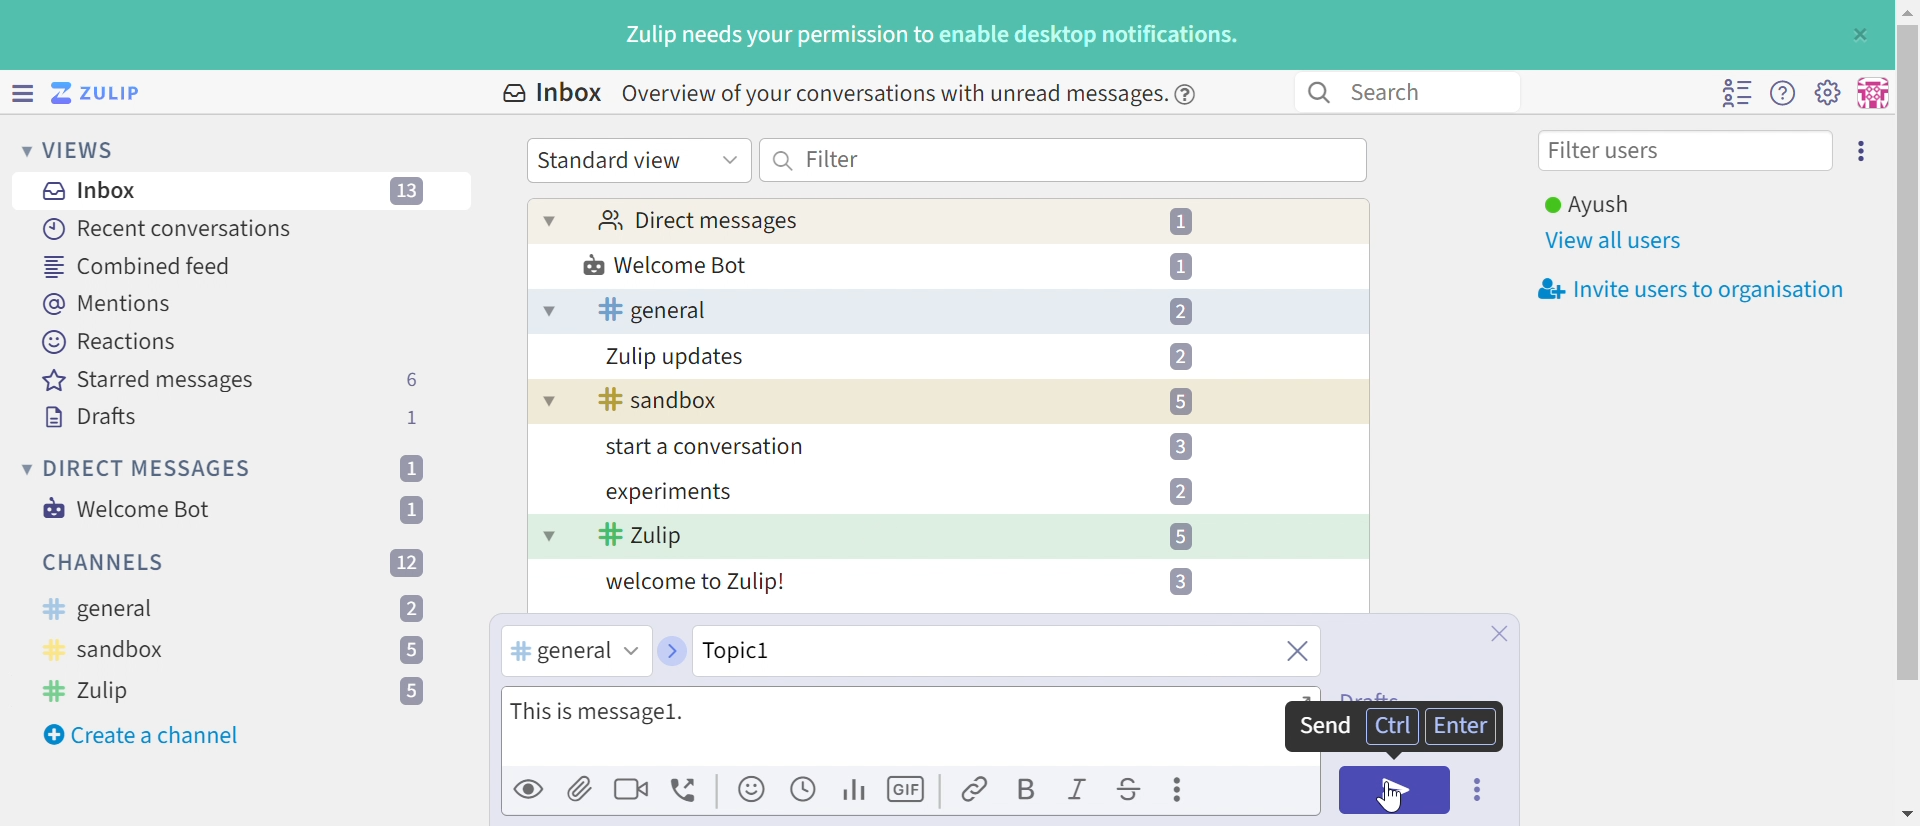  What do you see at coordinates (1181, 789) in the screenshot?
I see `More` at bounding box center [1181, 789].